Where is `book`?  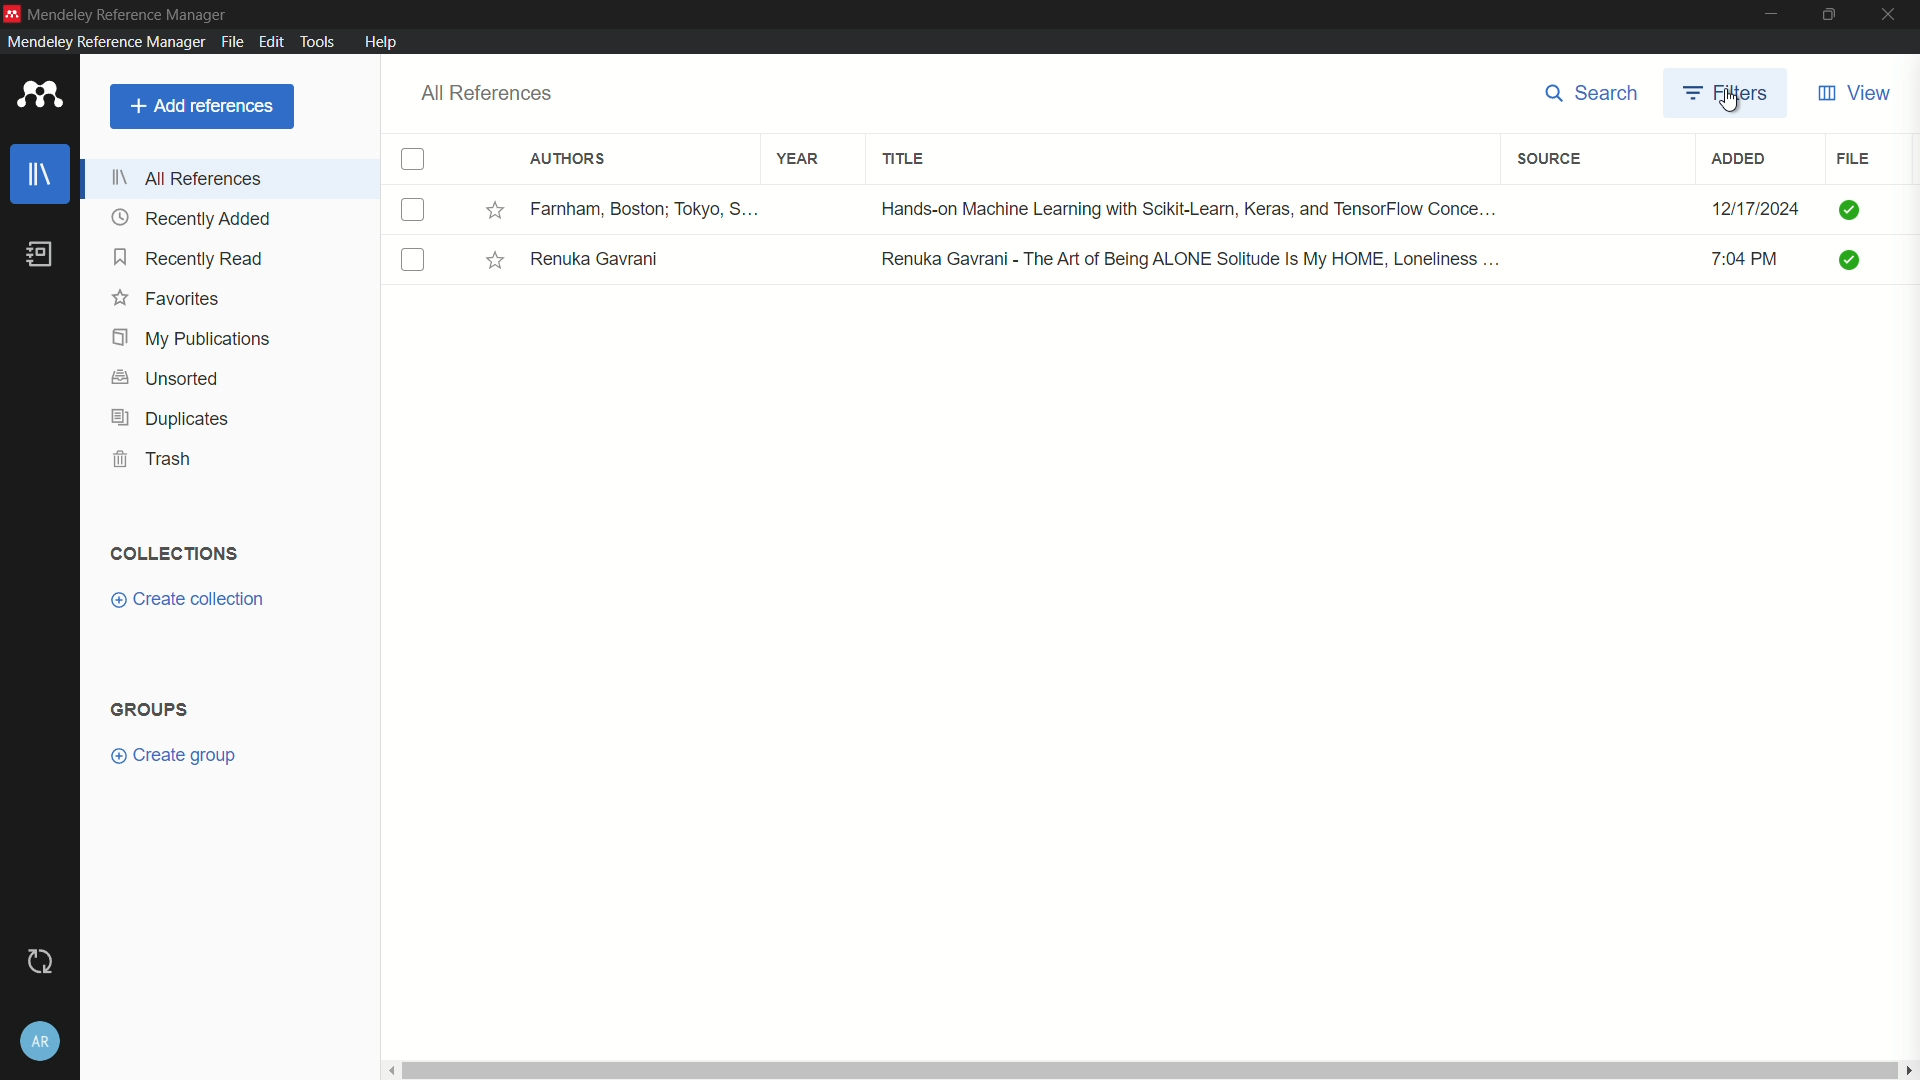 book is located at coordinates (40, 253).